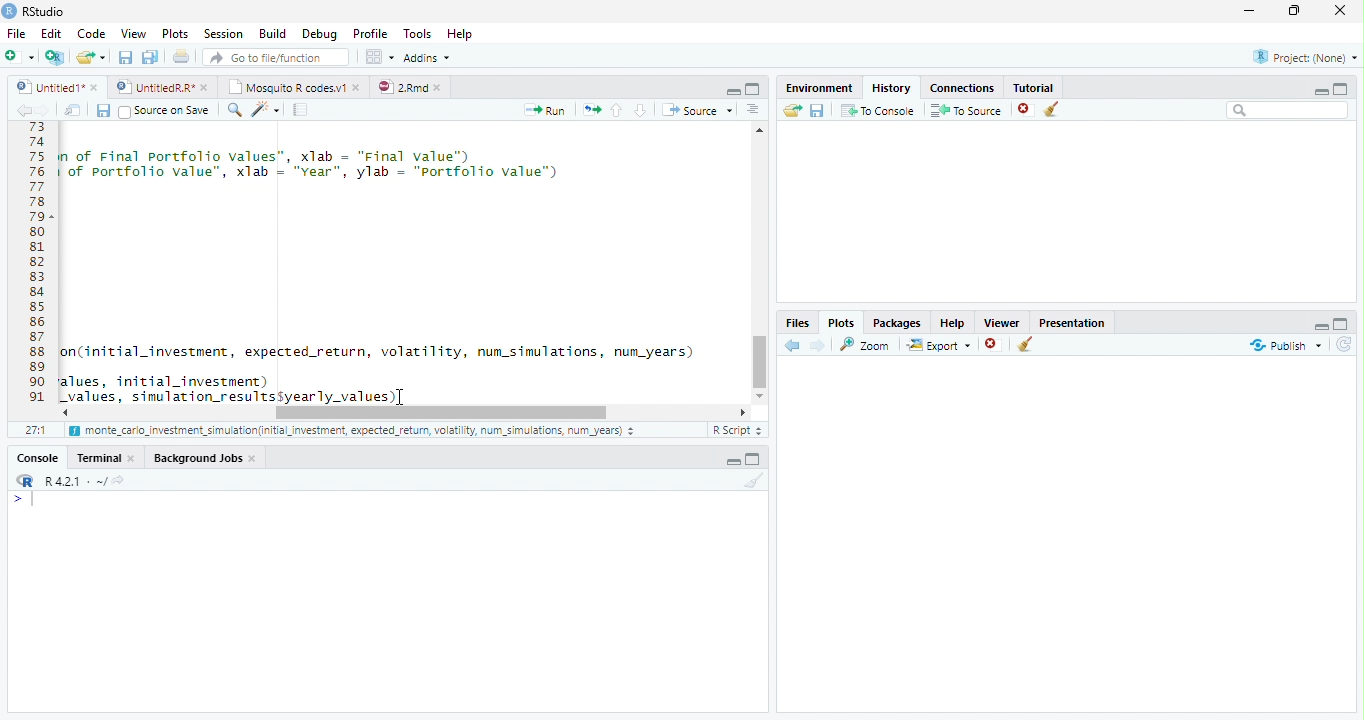  I want to click on Re-run the previous code region, so click(590, 110).